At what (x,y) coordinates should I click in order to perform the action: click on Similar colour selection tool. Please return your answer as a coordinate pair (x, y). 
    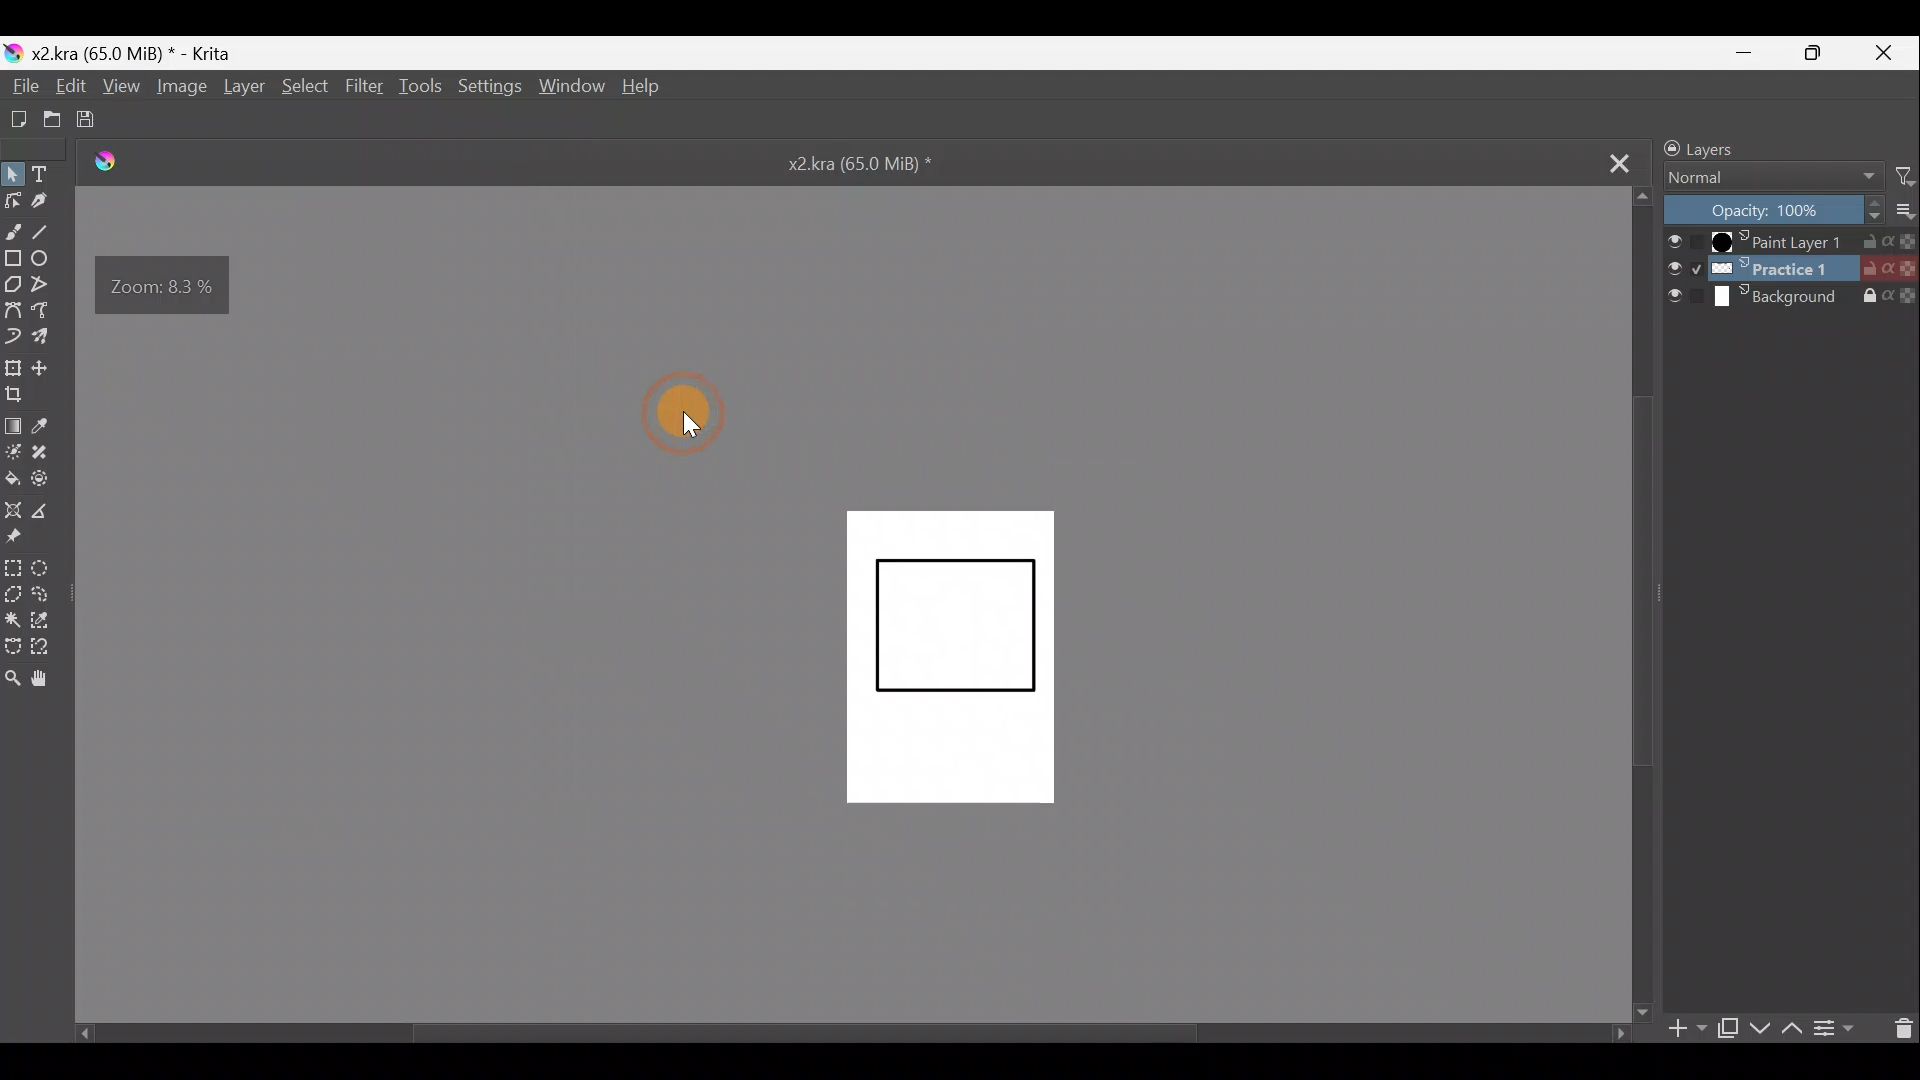
    Looking at the image, I should click on (53, 623).